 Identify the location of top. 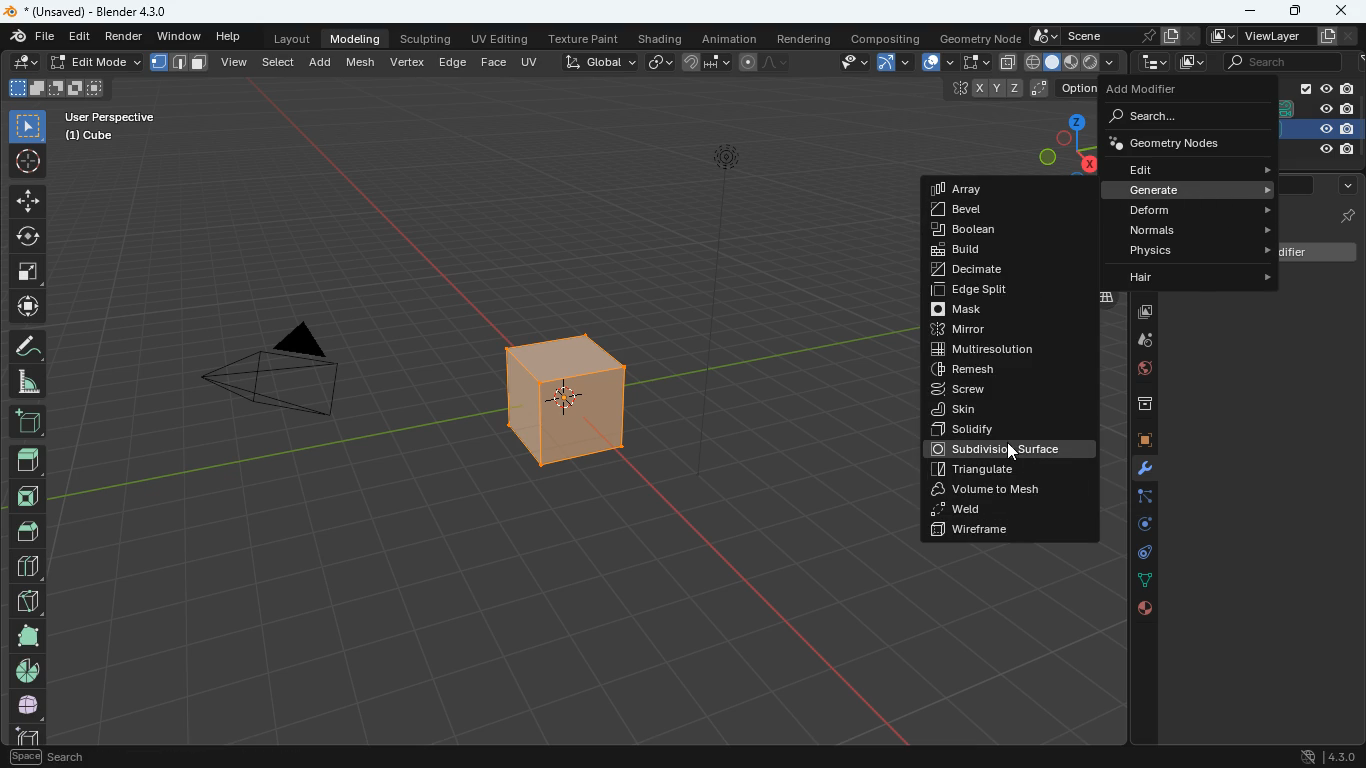
(28, 464).